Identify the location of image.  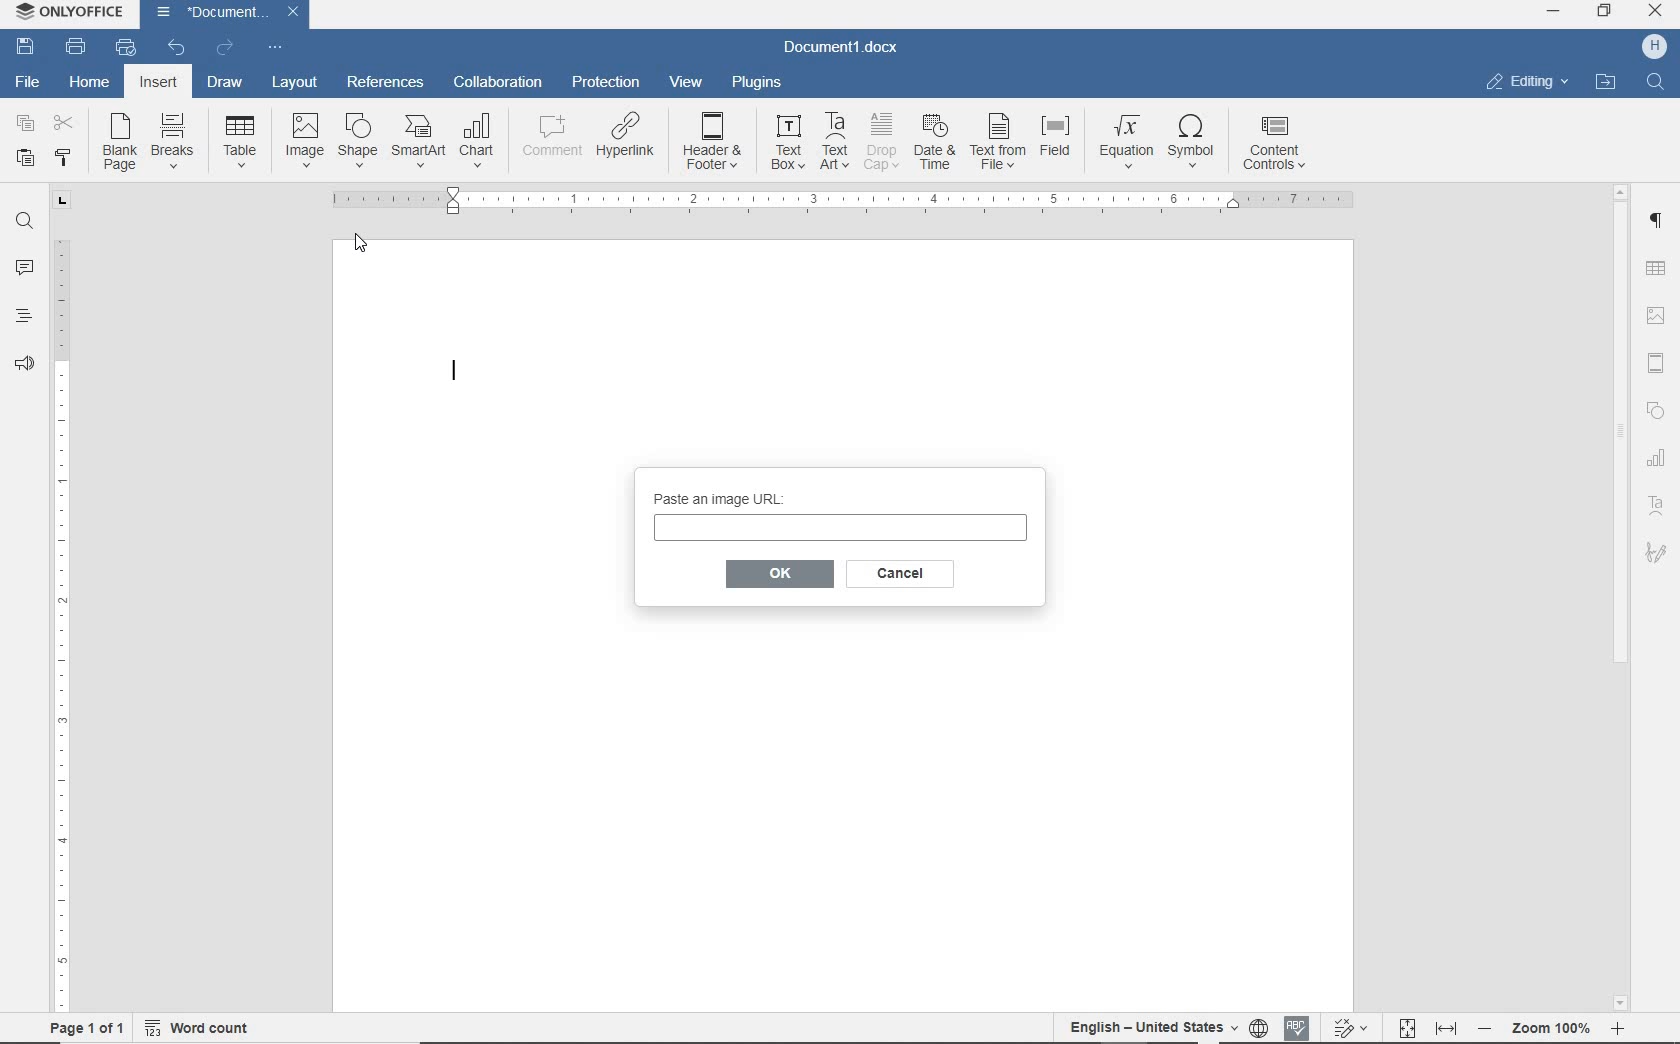
(1658, 315).